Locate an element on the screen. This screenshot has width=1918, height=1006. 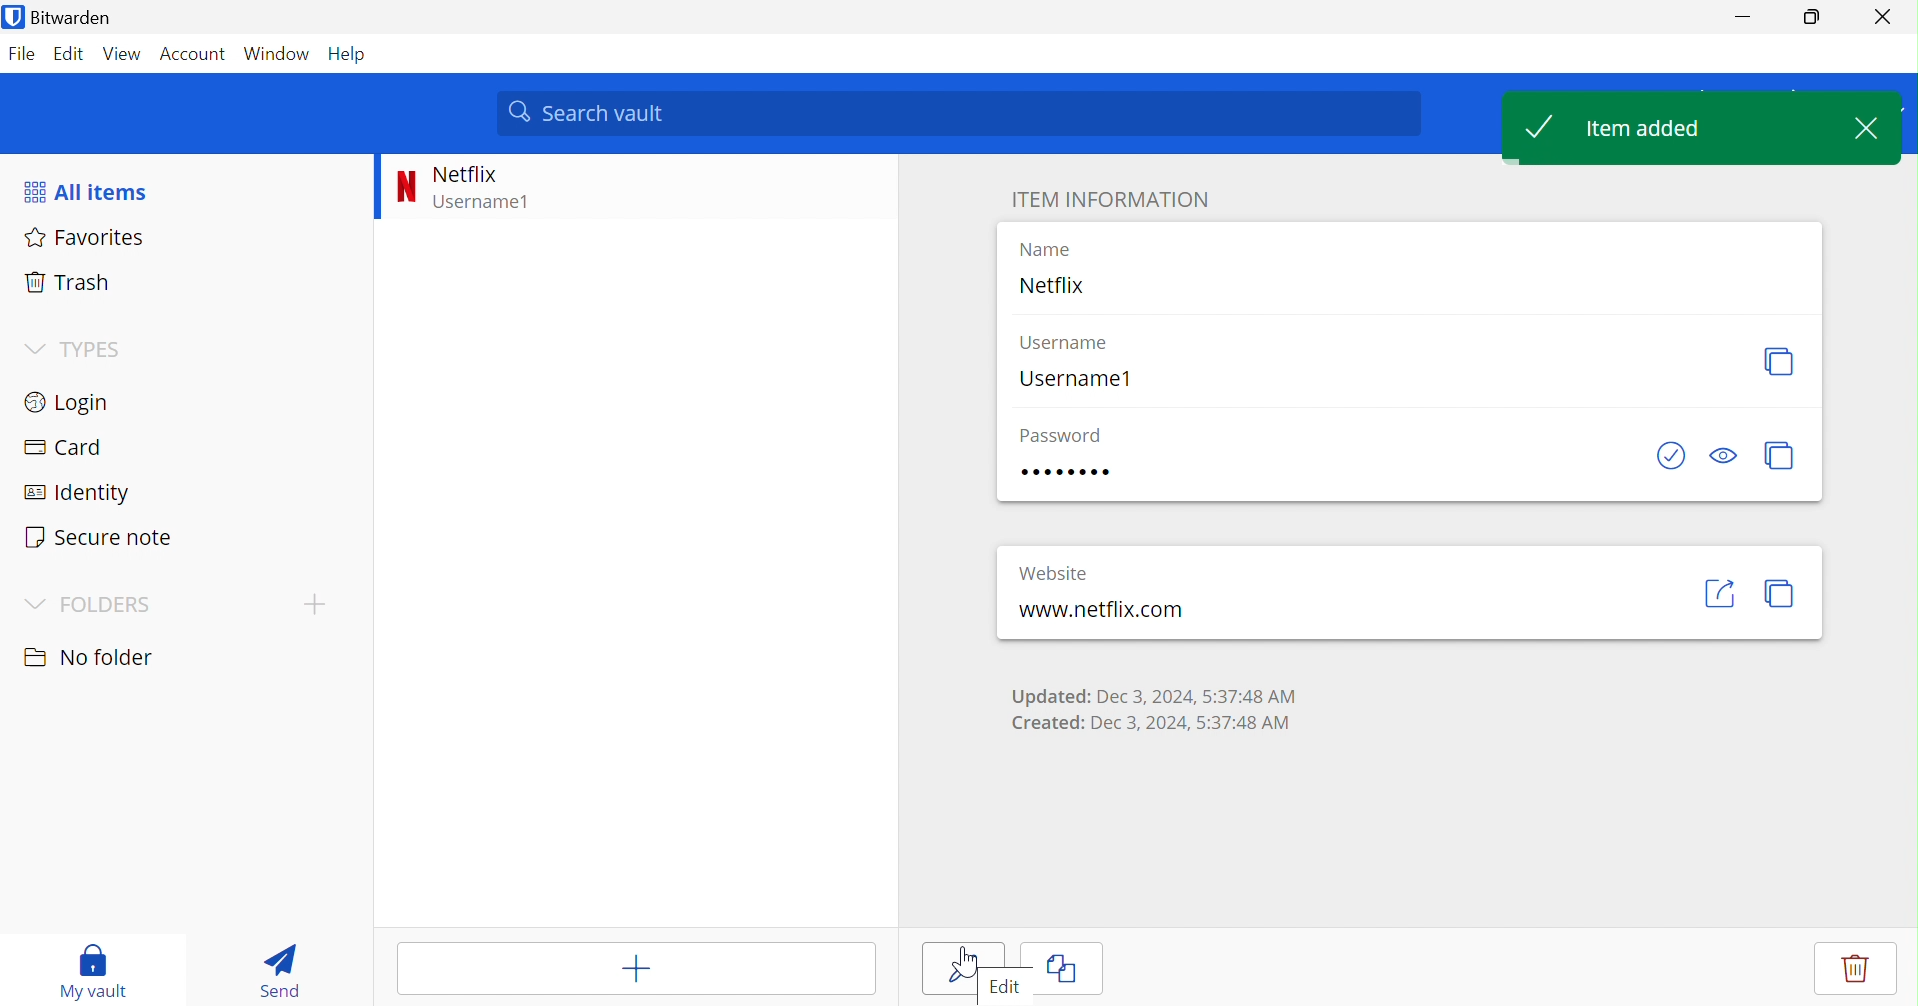
Add folder is located at coordinates (315, 605).